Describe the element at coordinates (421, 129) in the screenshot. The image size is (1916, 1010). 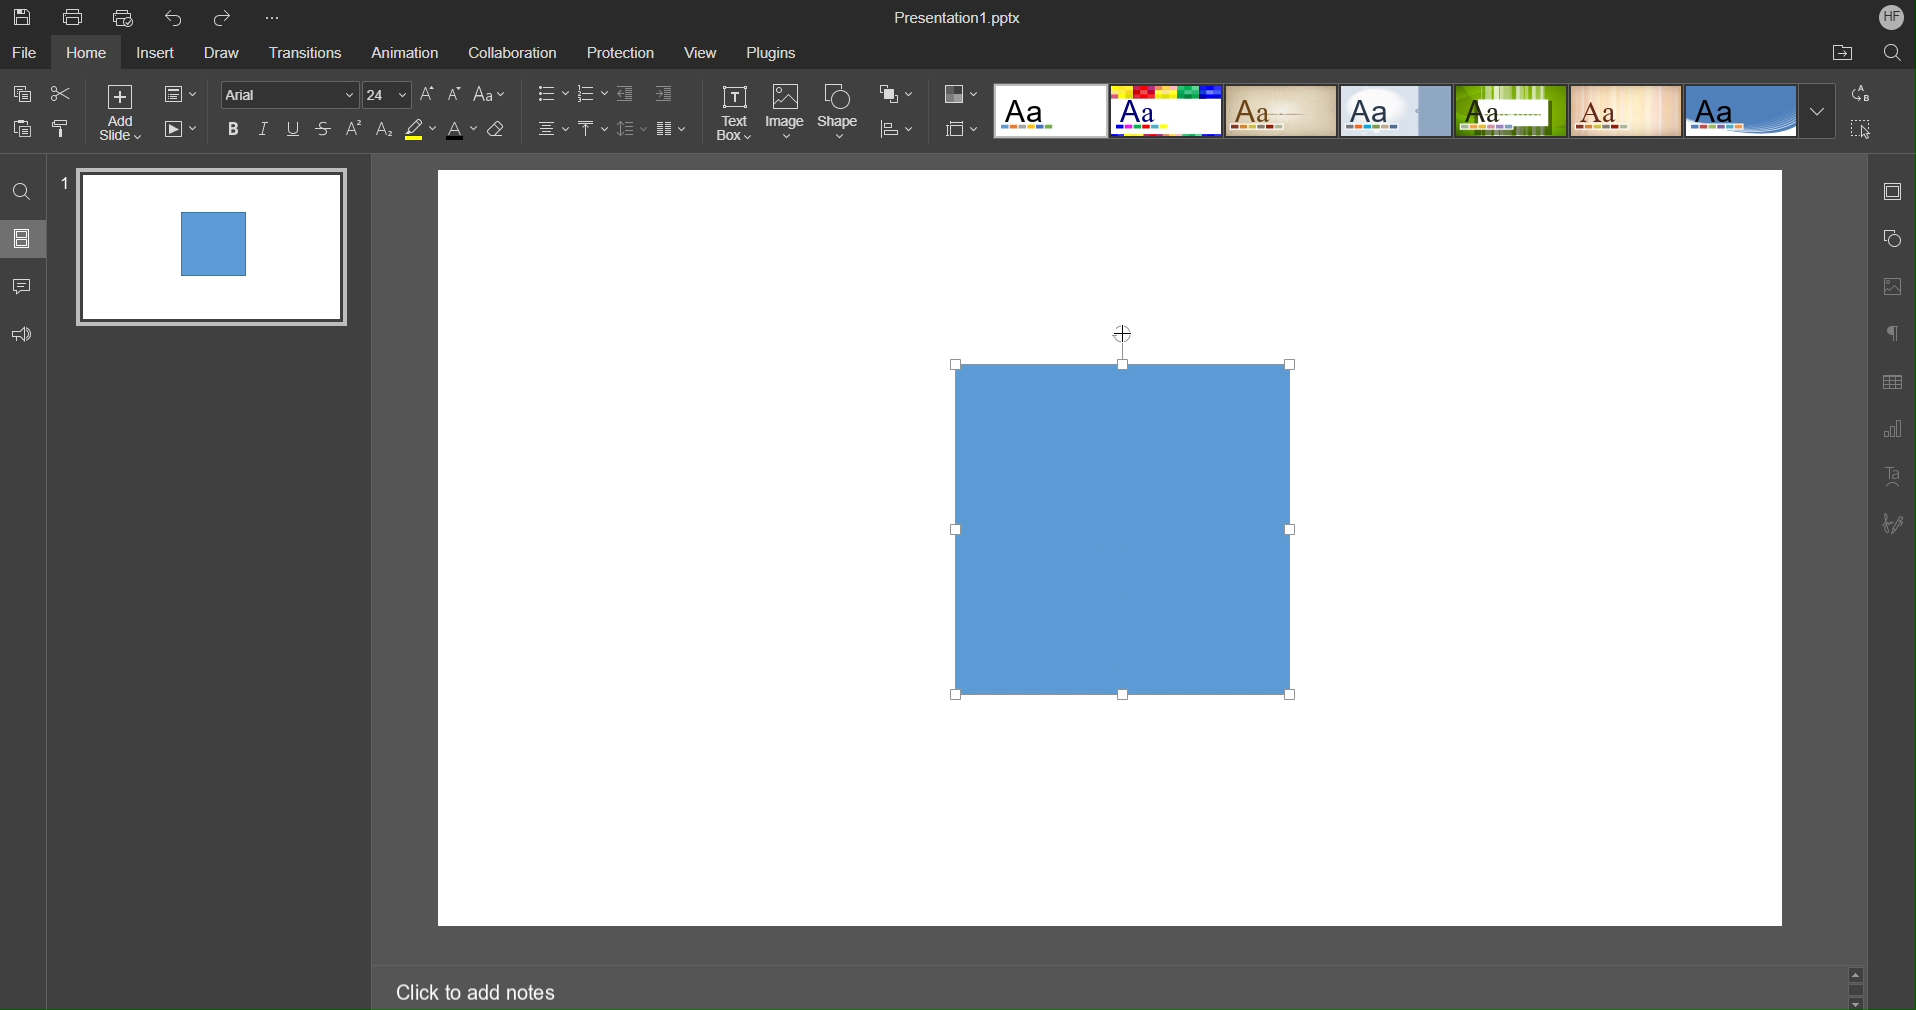
I see `Highlight` at that location.